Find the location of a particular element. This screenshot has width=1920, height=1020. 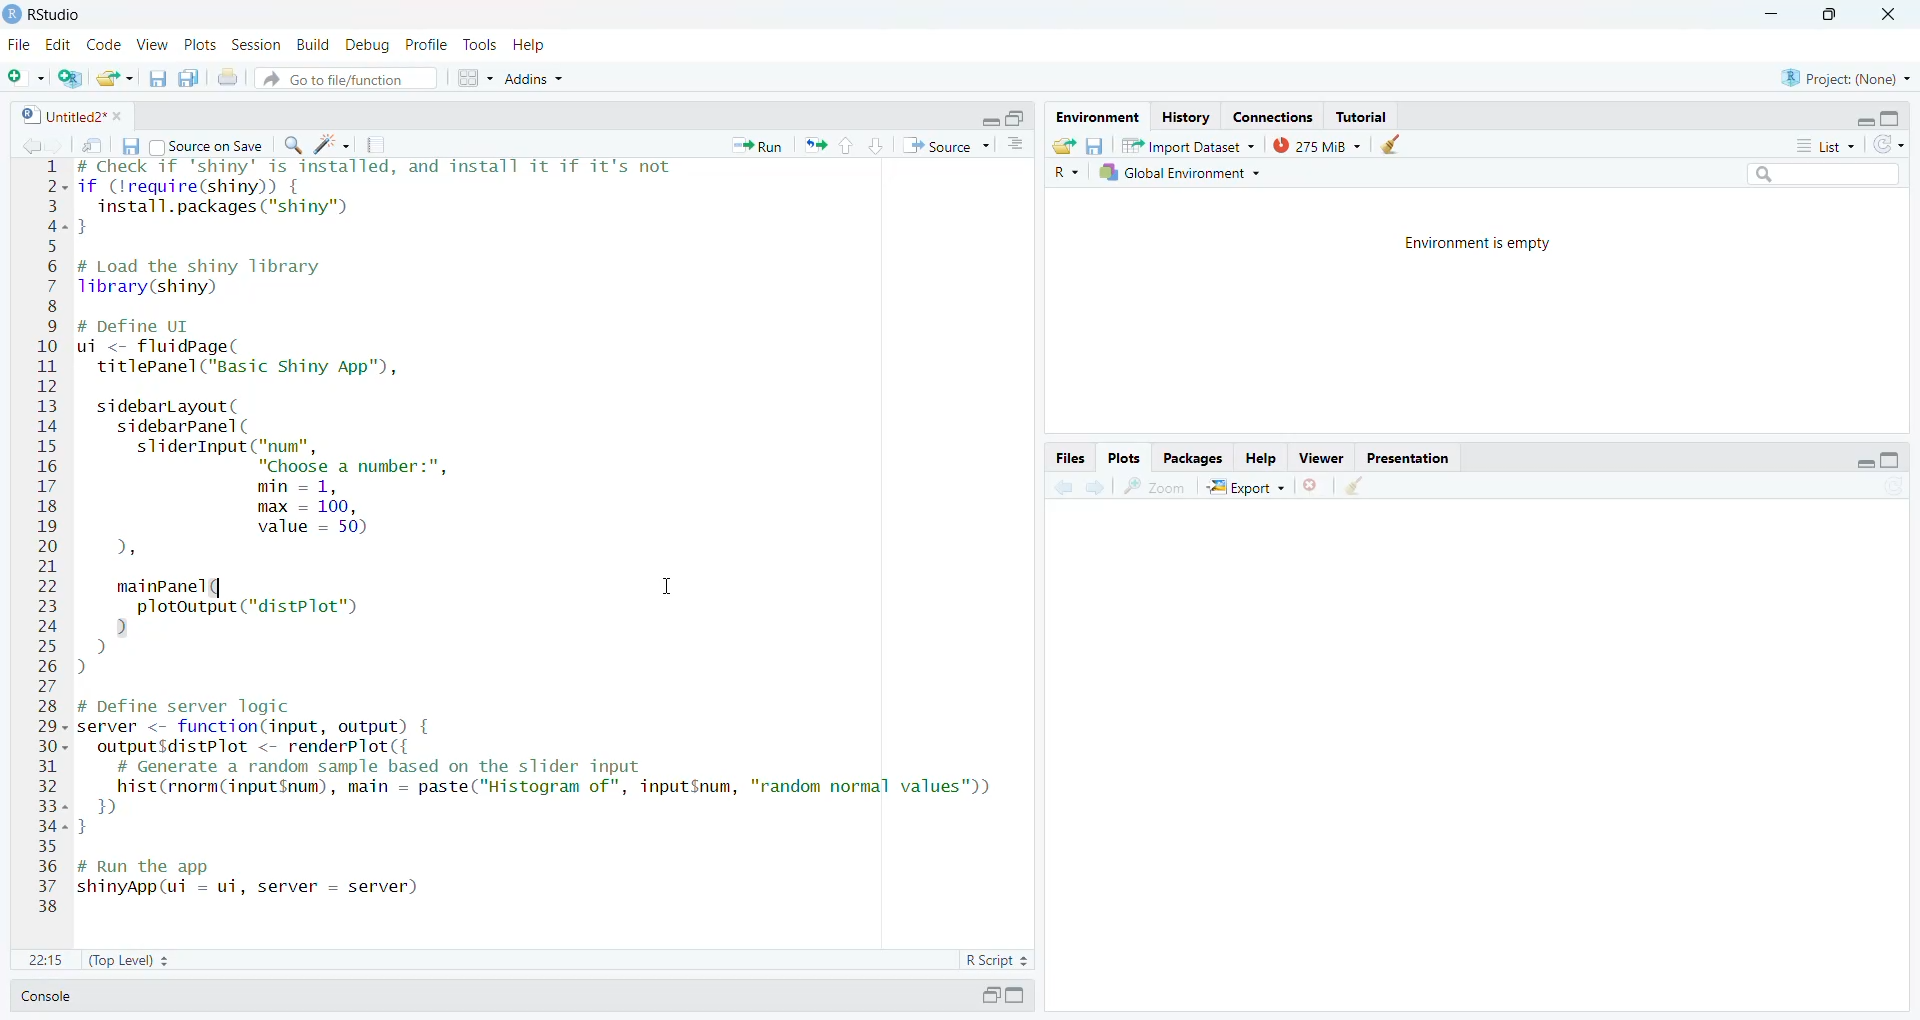

sidebarLayout (sidebarpanel(sliderInput("num","Choose a number:",min = 1,max = 100,value = 50), is located at coordinates (290, 480).